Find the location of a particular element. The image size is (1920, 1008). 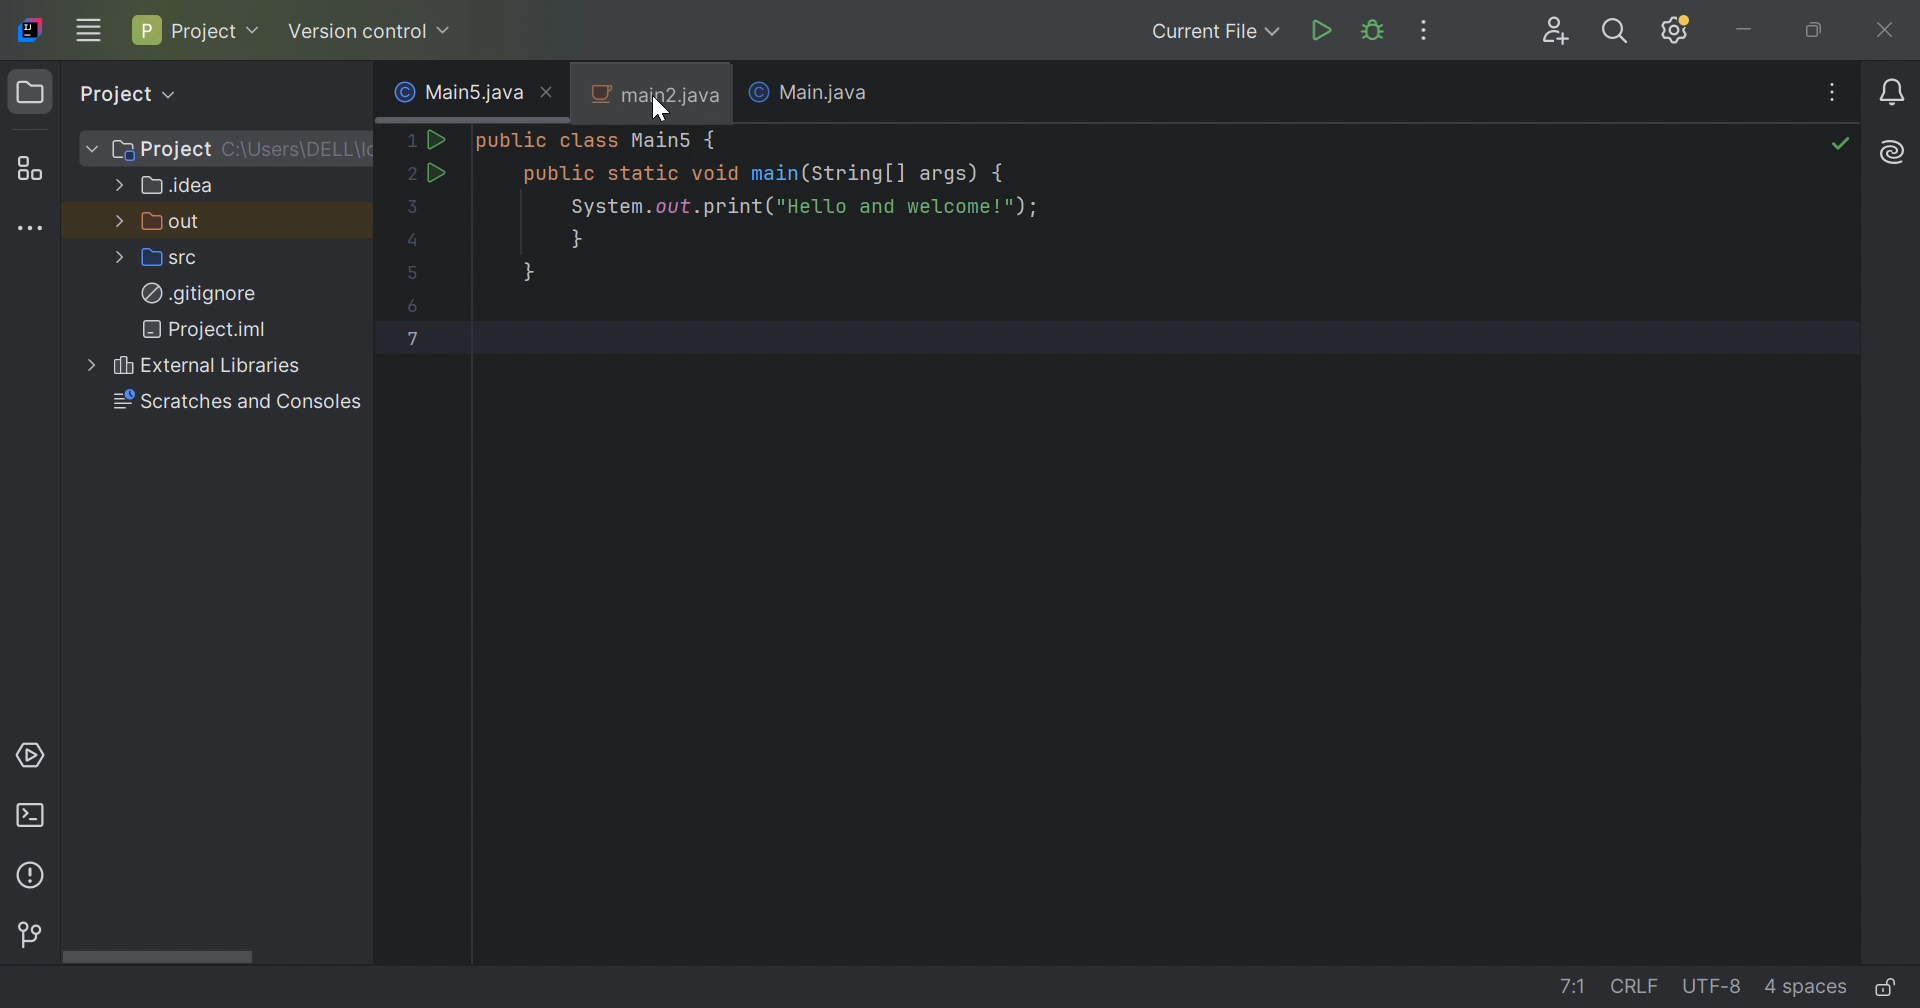

4 is located at coordinates (411, 239).